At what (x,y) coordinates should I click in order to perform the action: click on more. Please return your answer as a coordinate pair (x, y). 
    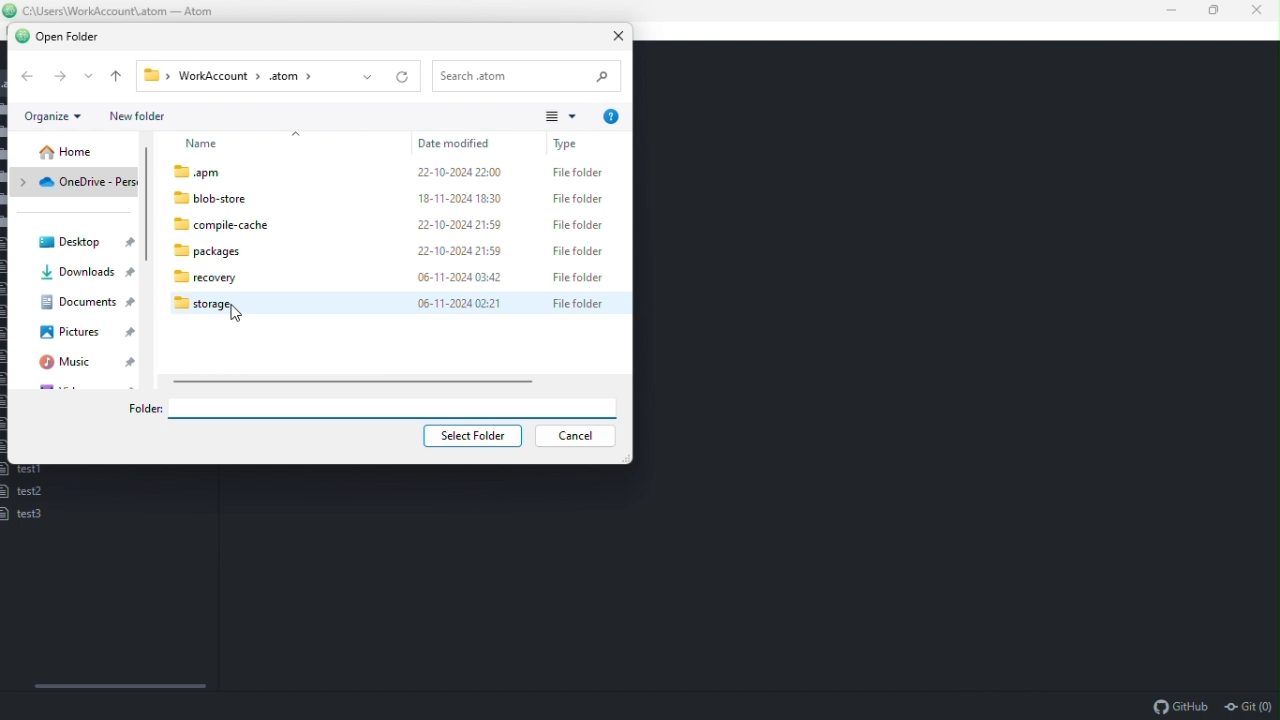
    Looking at the image, I should click on (90, 72).